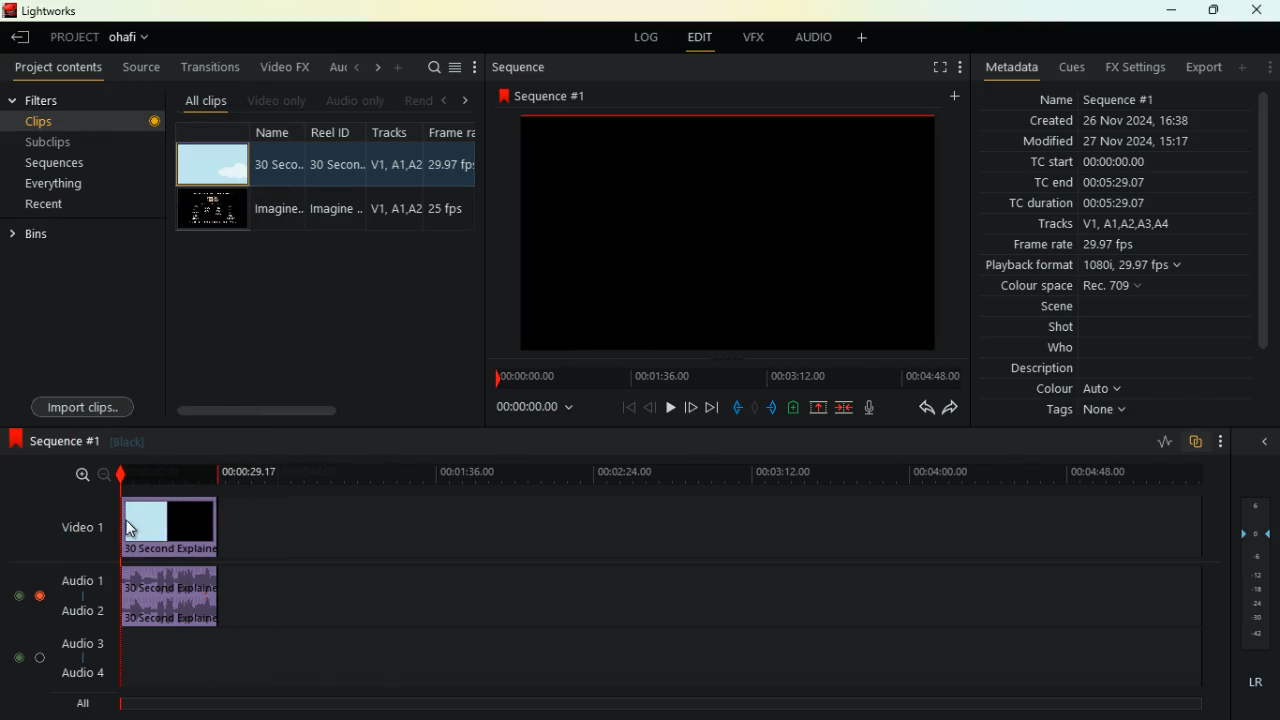 This screenshot has width=1280, height=720. What do you see at coordinates (46, 234) in the screenshot?
I see `bins` at bounding box center [46, 234].